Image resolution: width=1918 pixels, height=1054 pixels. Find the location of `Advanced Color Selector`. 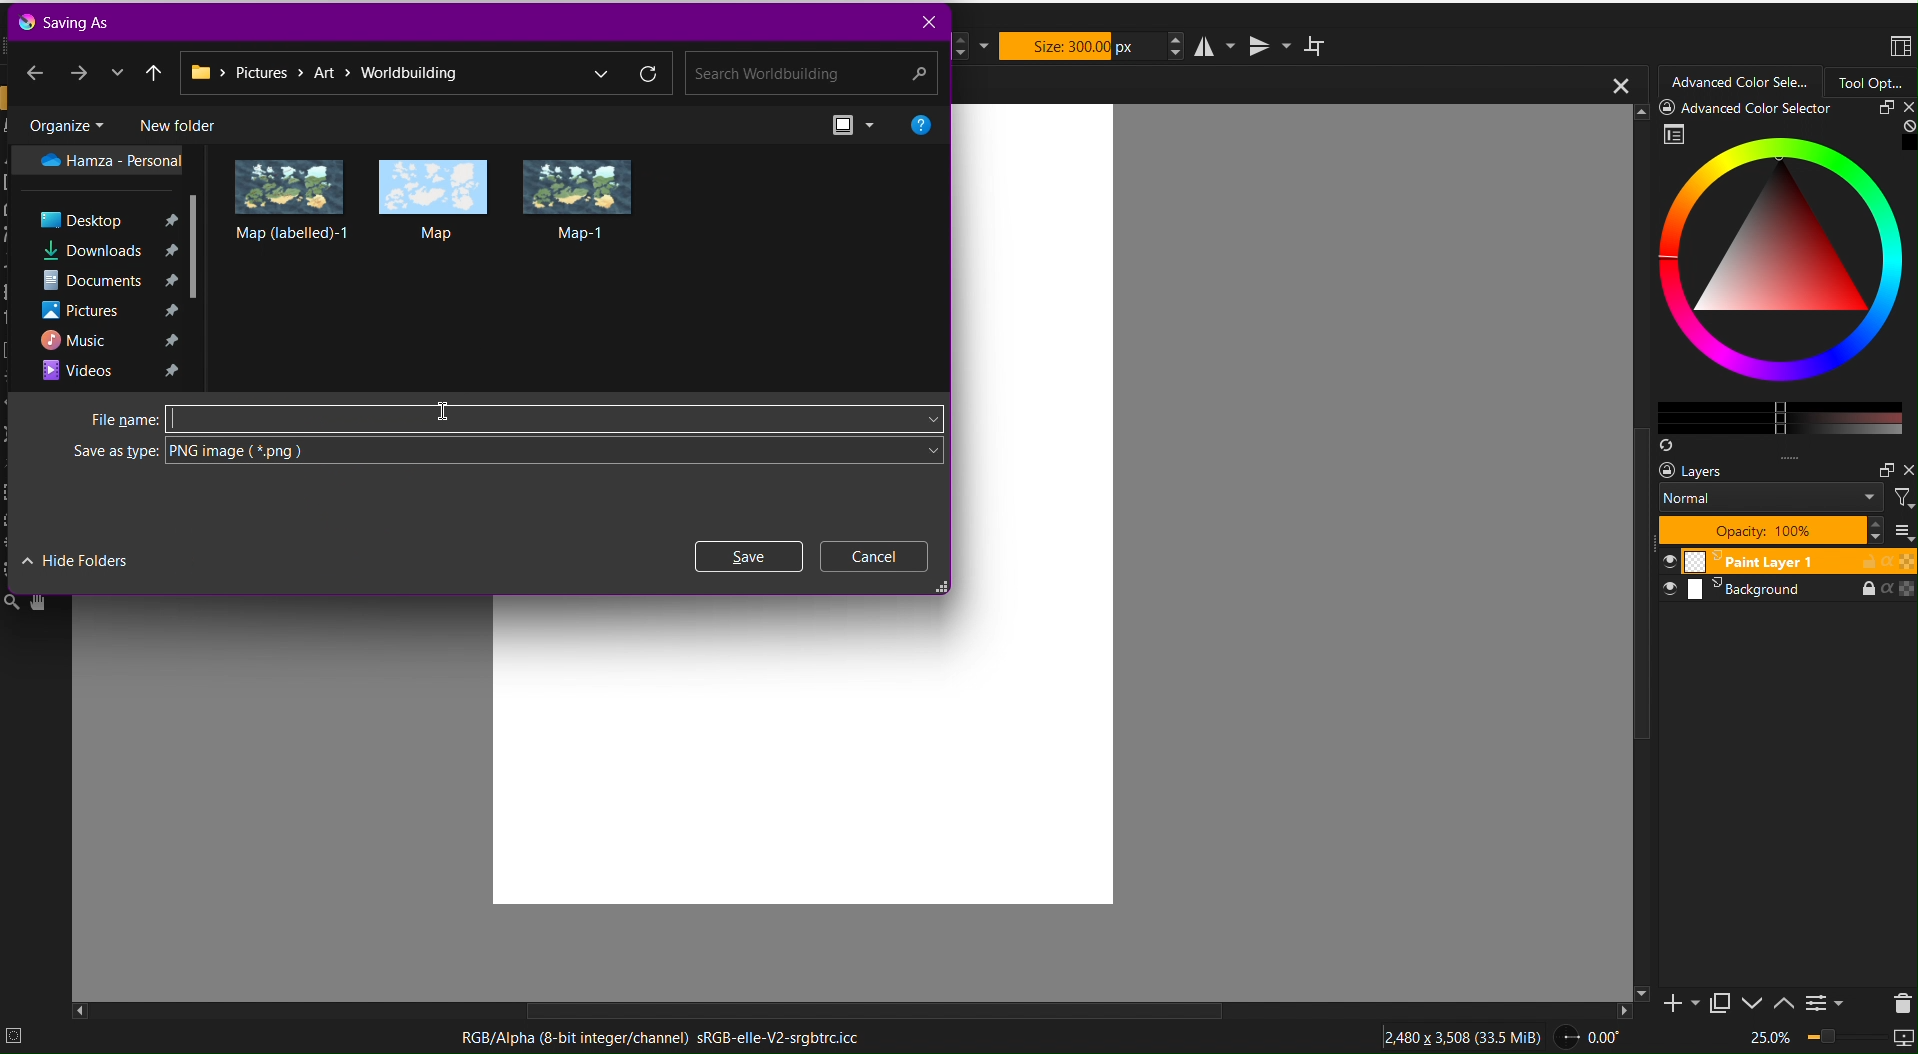

Advanced Color Selector is located at coordinates (1774, 278).